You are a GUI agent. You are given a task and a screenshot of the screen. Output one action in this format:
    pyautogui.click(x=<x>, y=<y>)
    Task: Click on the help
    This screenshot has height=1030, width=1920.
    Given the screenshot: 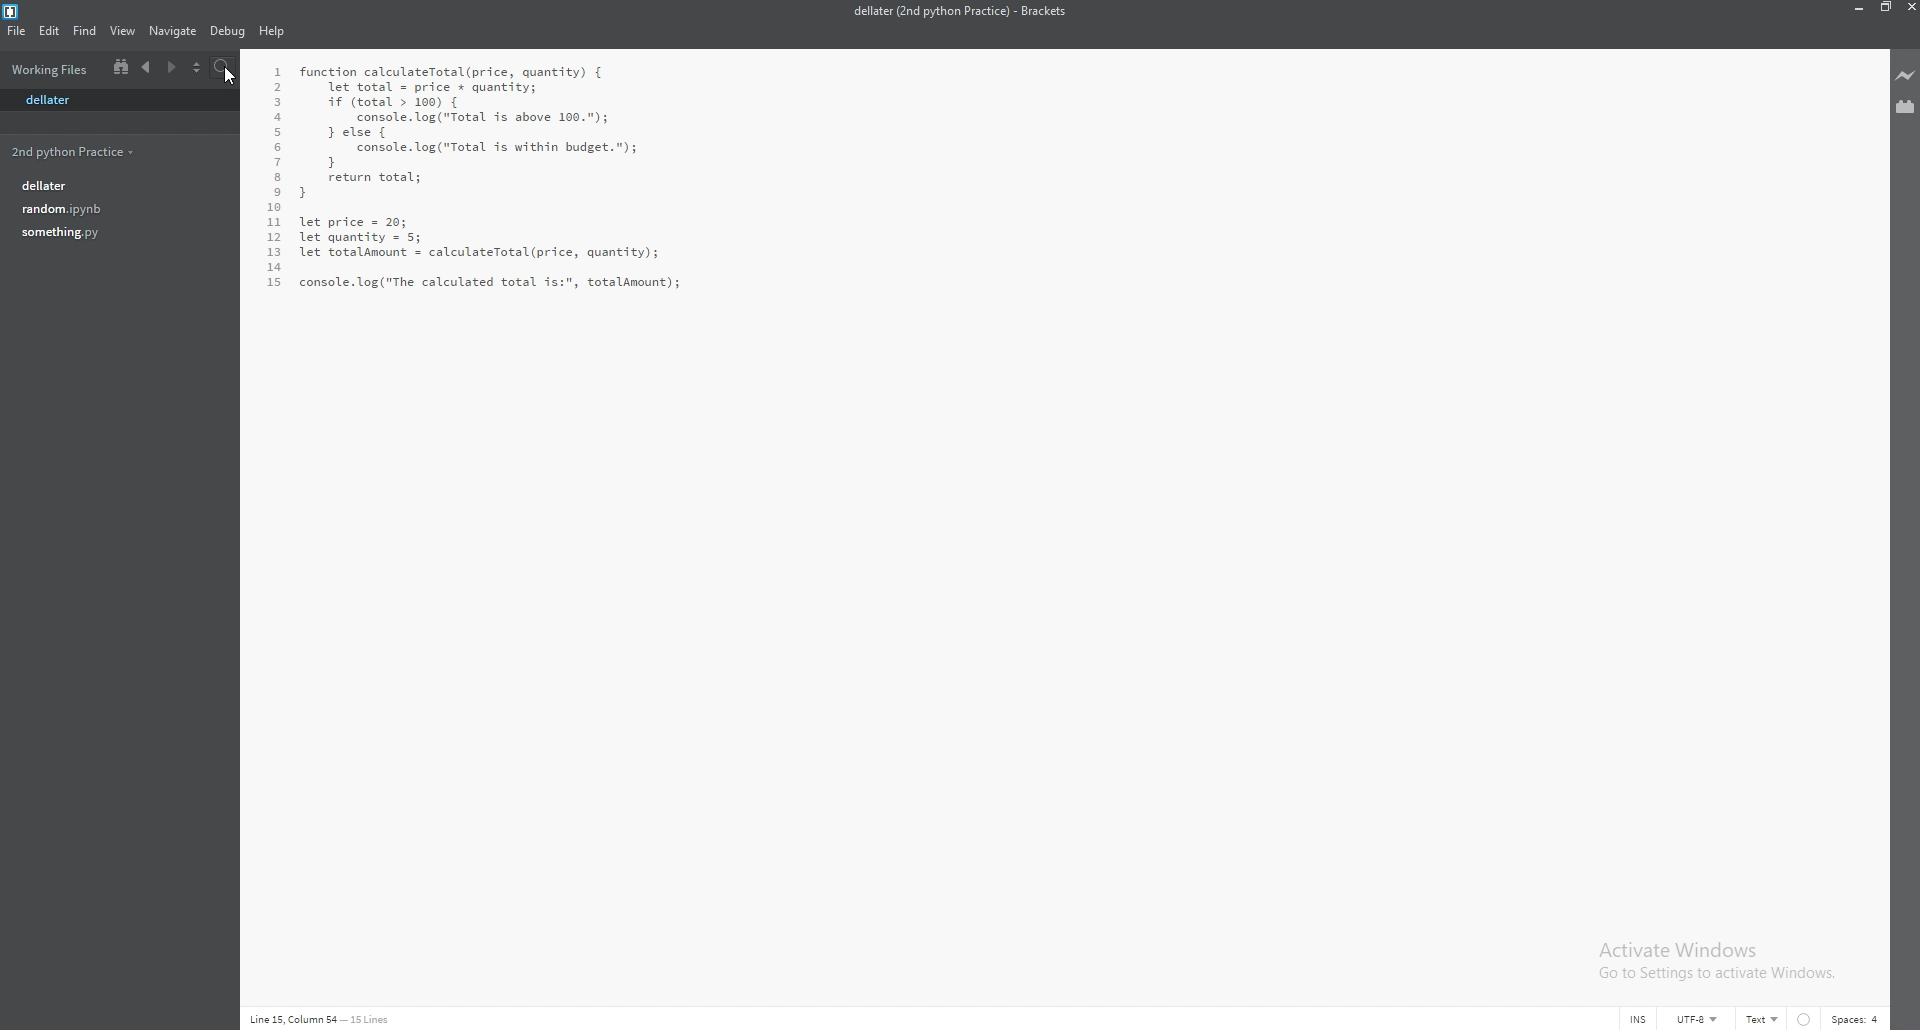 What is the action you would take?
    pyautogui.click(x=274, y=31)
    